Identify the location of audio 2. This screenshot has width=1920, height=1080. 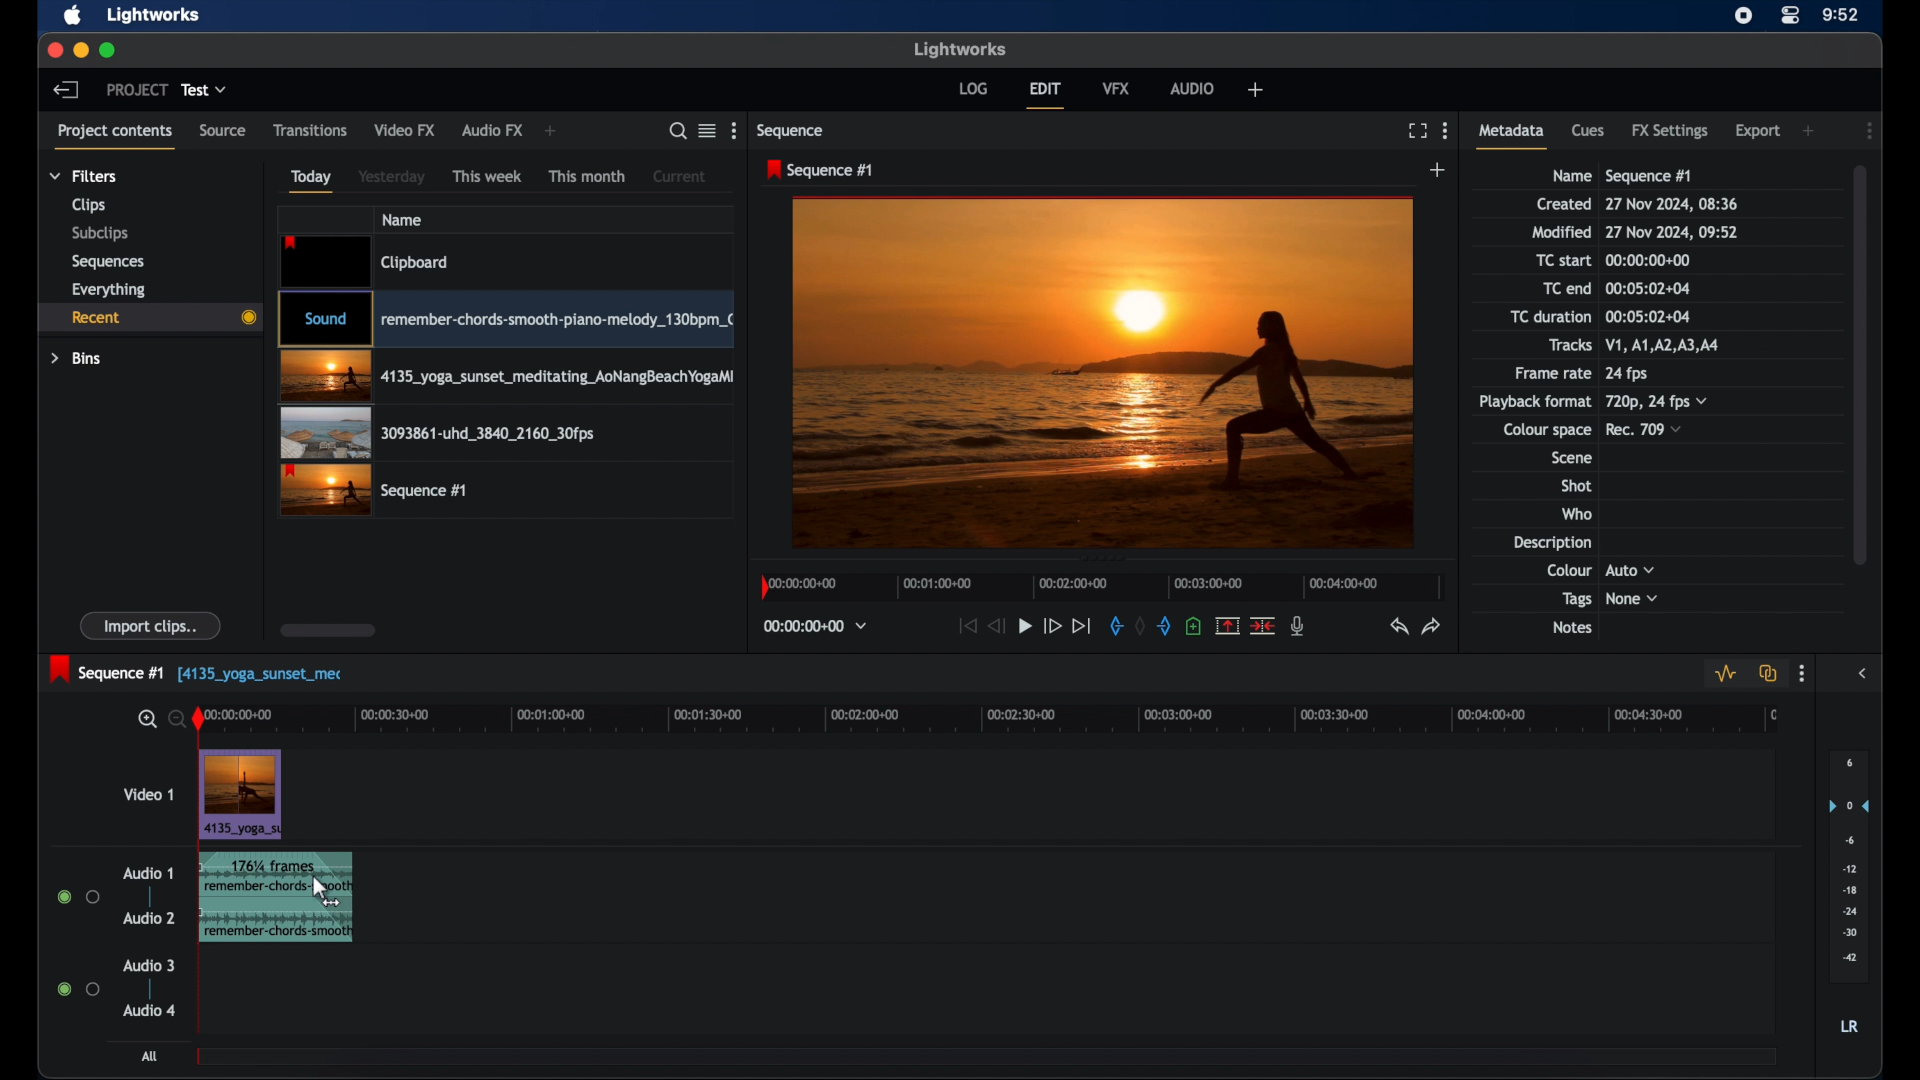
(146, 918).